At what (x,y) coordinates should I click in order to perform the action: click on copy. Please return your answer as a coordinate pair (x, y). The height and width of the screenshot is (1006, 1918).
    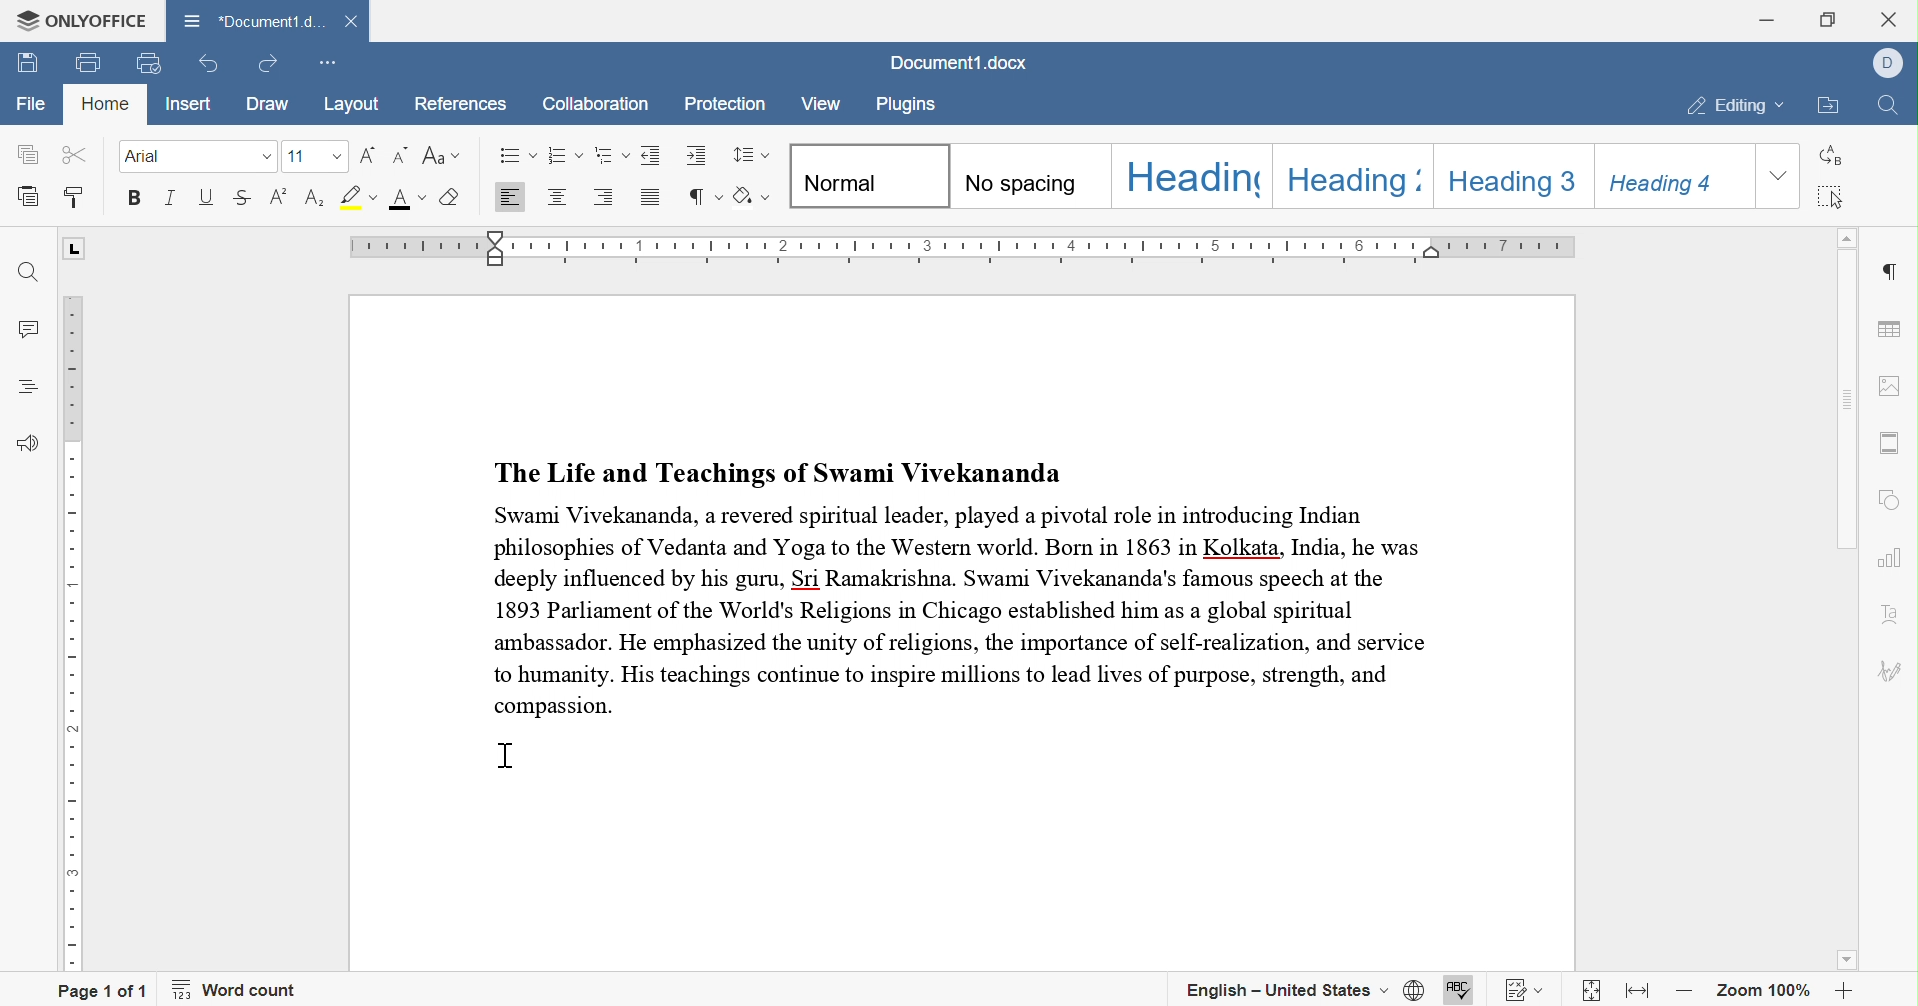
    Looking at the image, I should click on (27, 154).